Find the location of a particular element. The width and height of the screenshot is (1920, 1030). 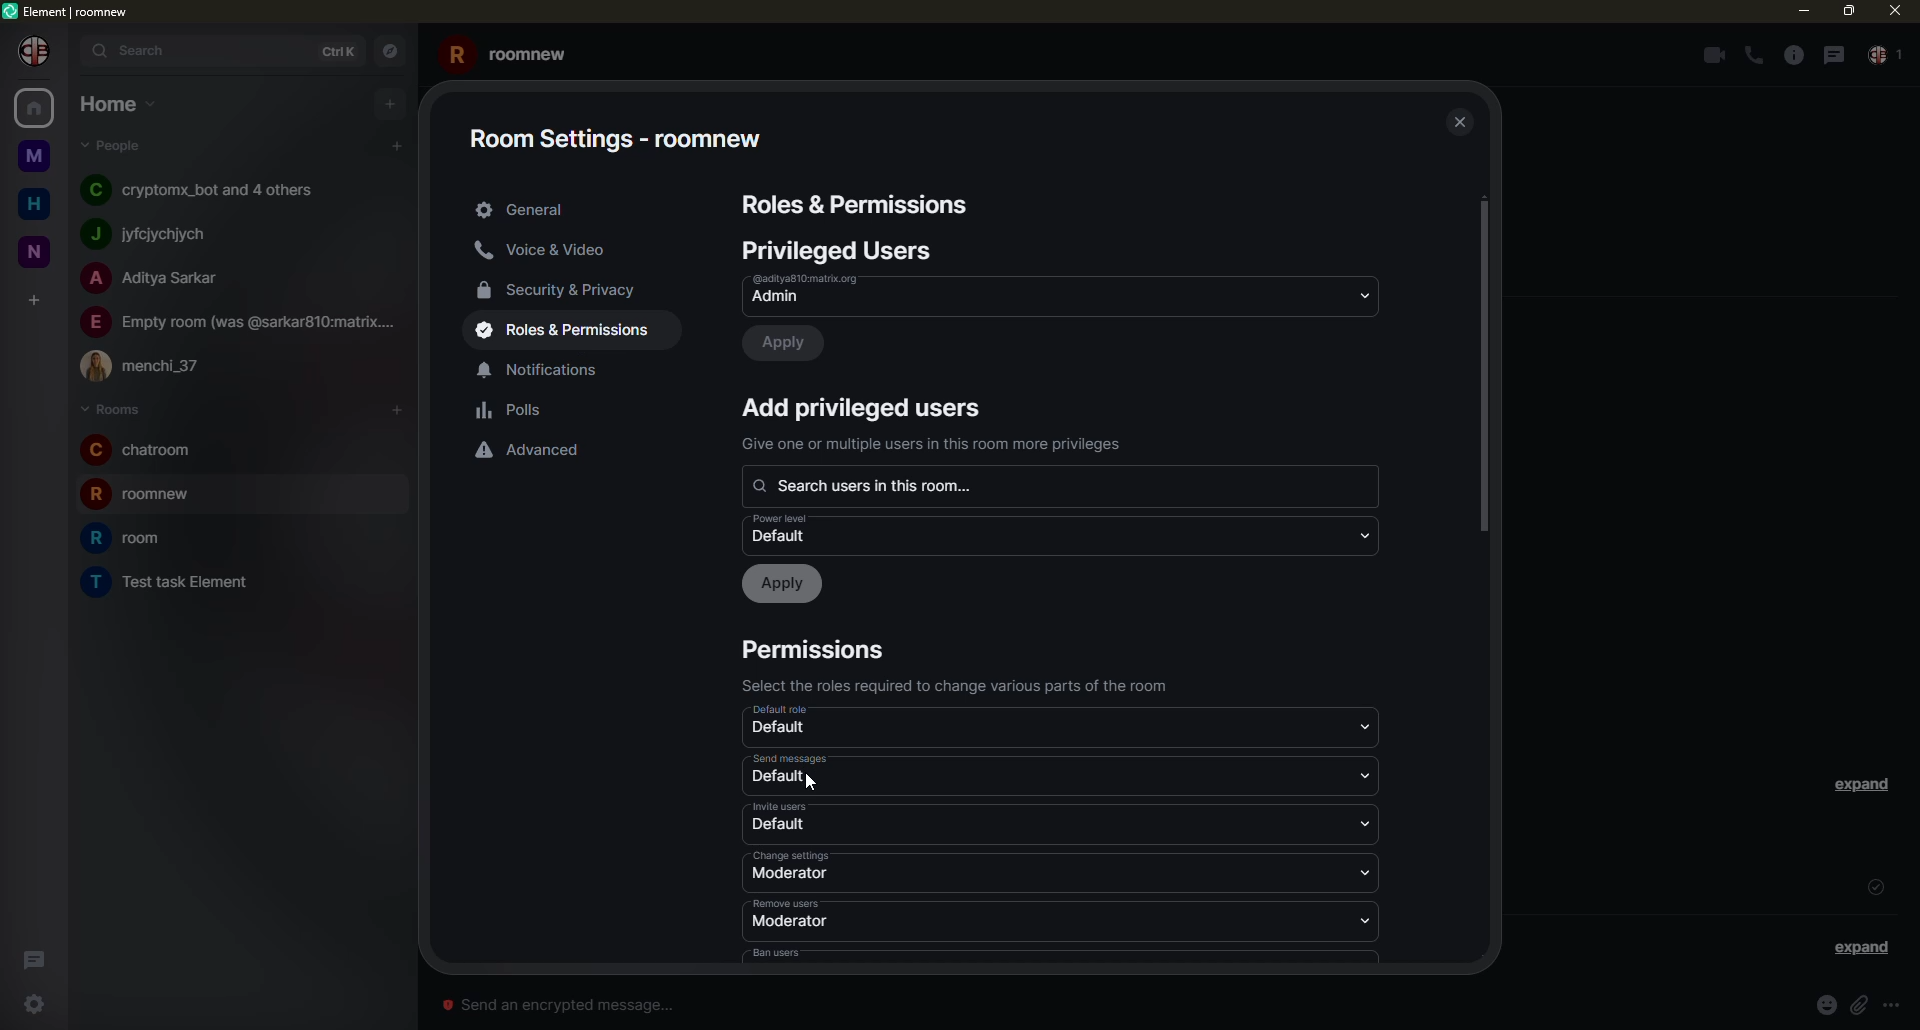

send message is located at coordinates (562, 1004).